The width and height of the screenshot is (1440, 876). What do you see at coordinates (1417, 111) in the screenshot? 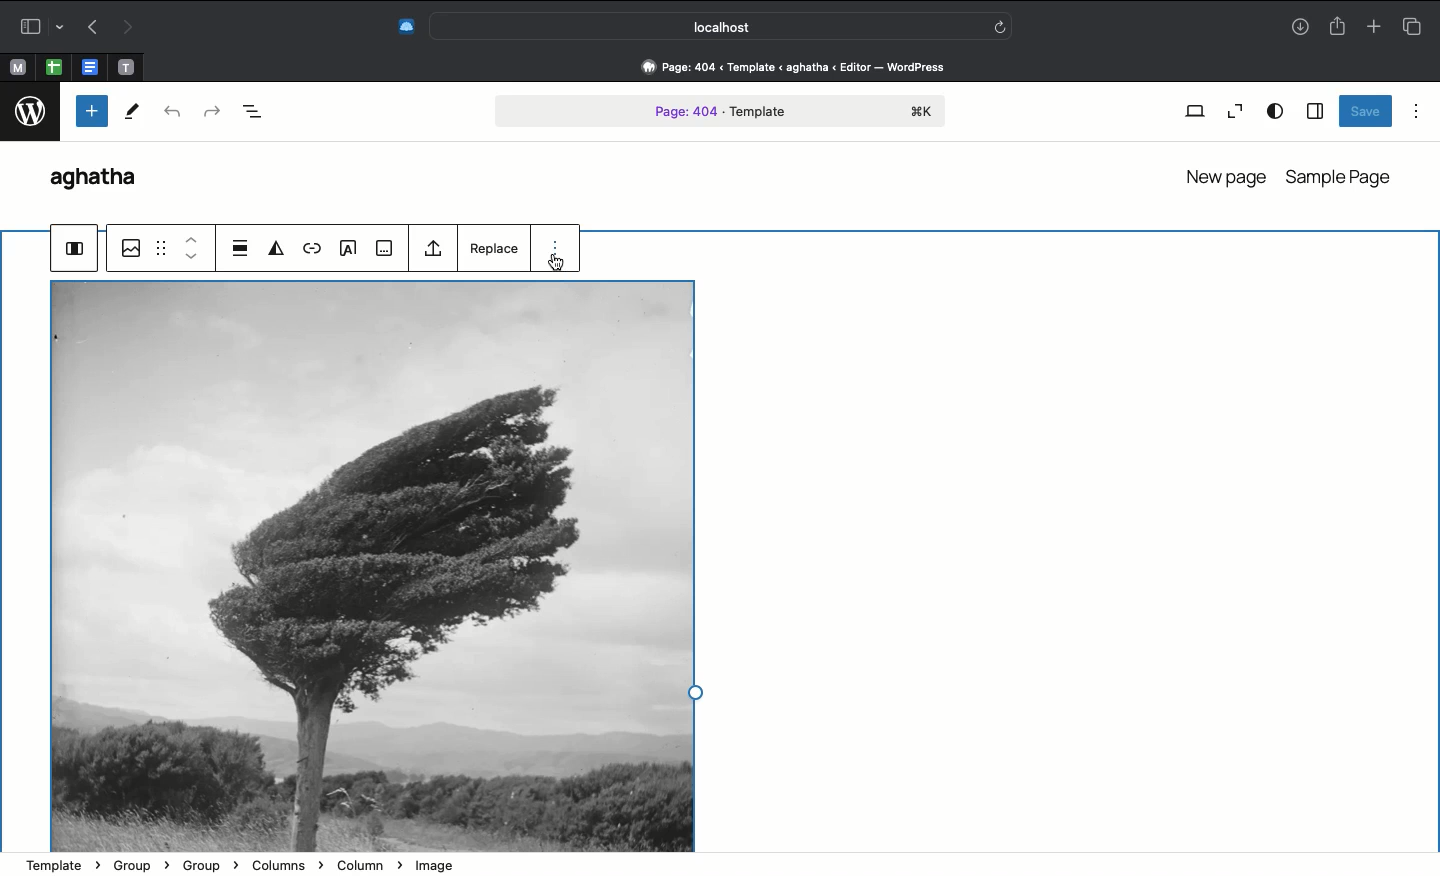
I see `Options` at bounding box center [1417, 111].